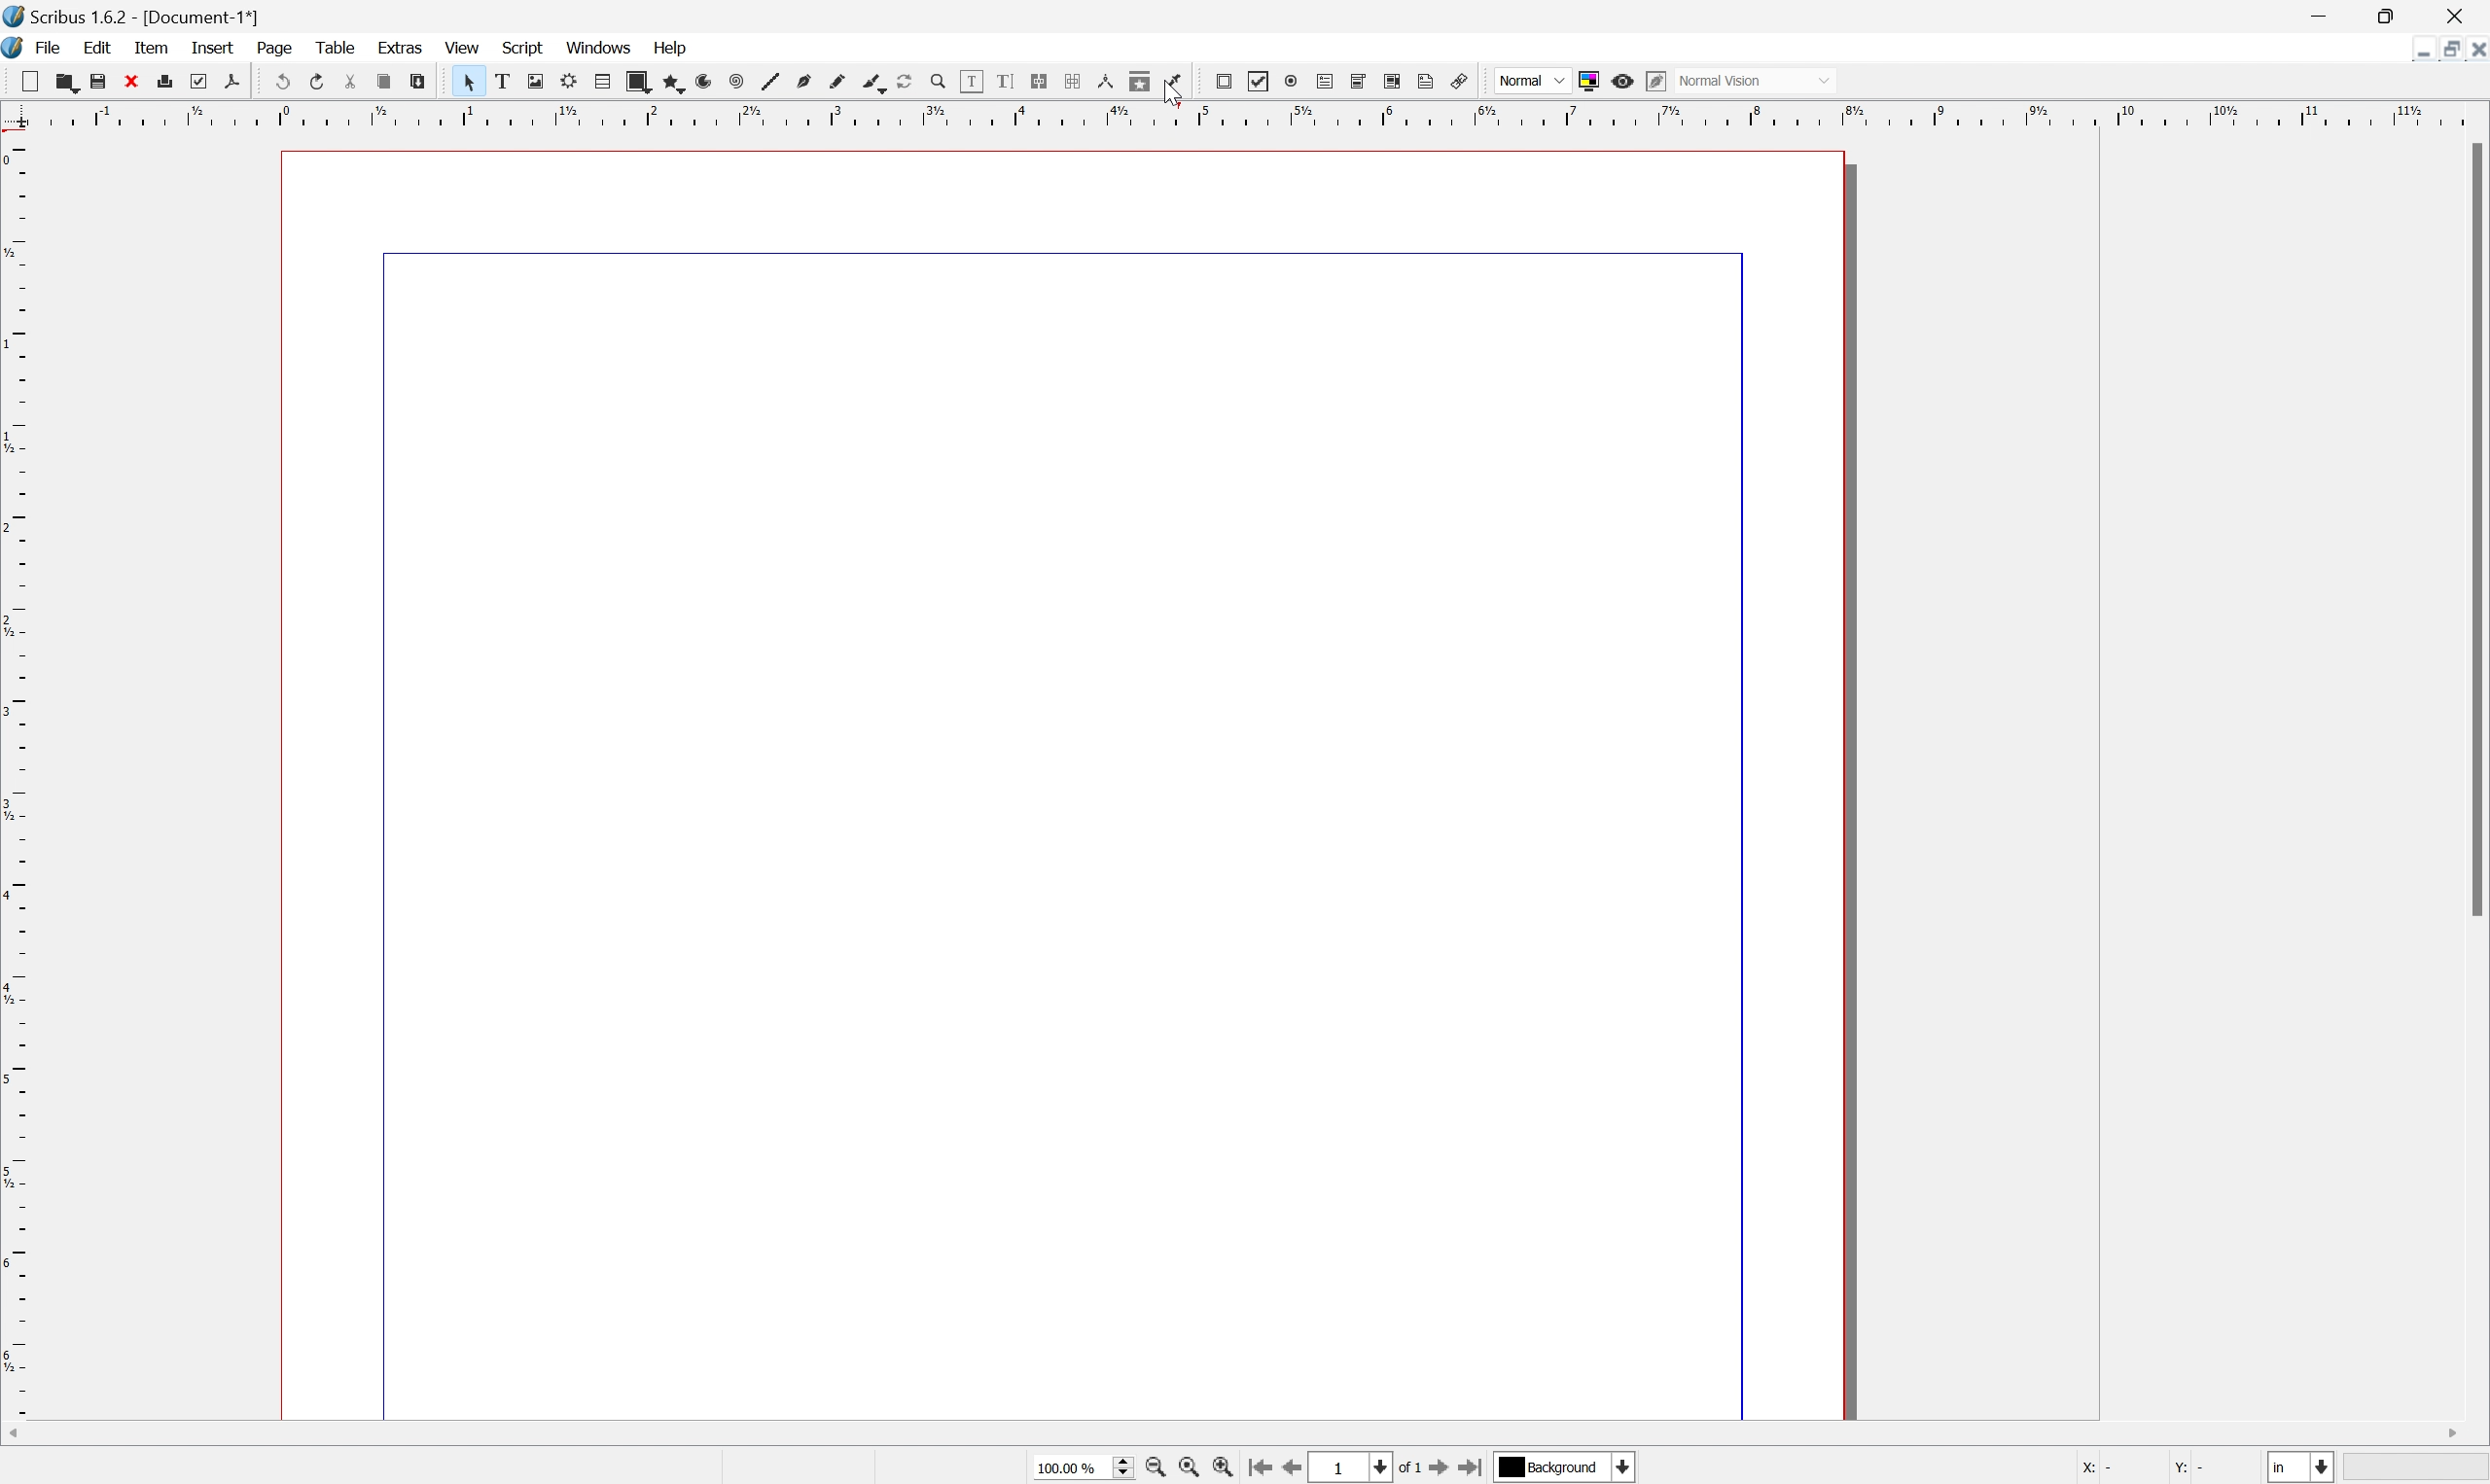 Image resolution: width=2490 pixels, height=1484 pixels. I want to click on measurements, so click(1106, 81).